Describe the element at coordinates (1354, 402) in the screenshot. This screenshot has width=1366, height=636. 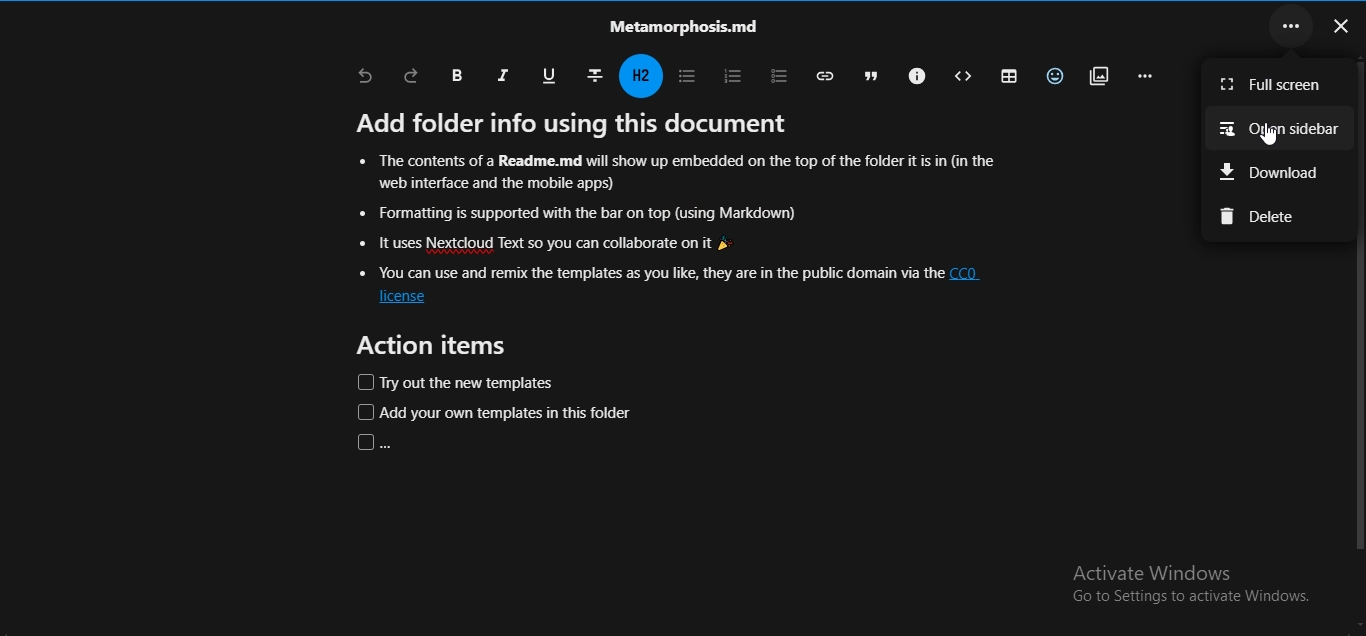
I see `Scrollbar` at that location.